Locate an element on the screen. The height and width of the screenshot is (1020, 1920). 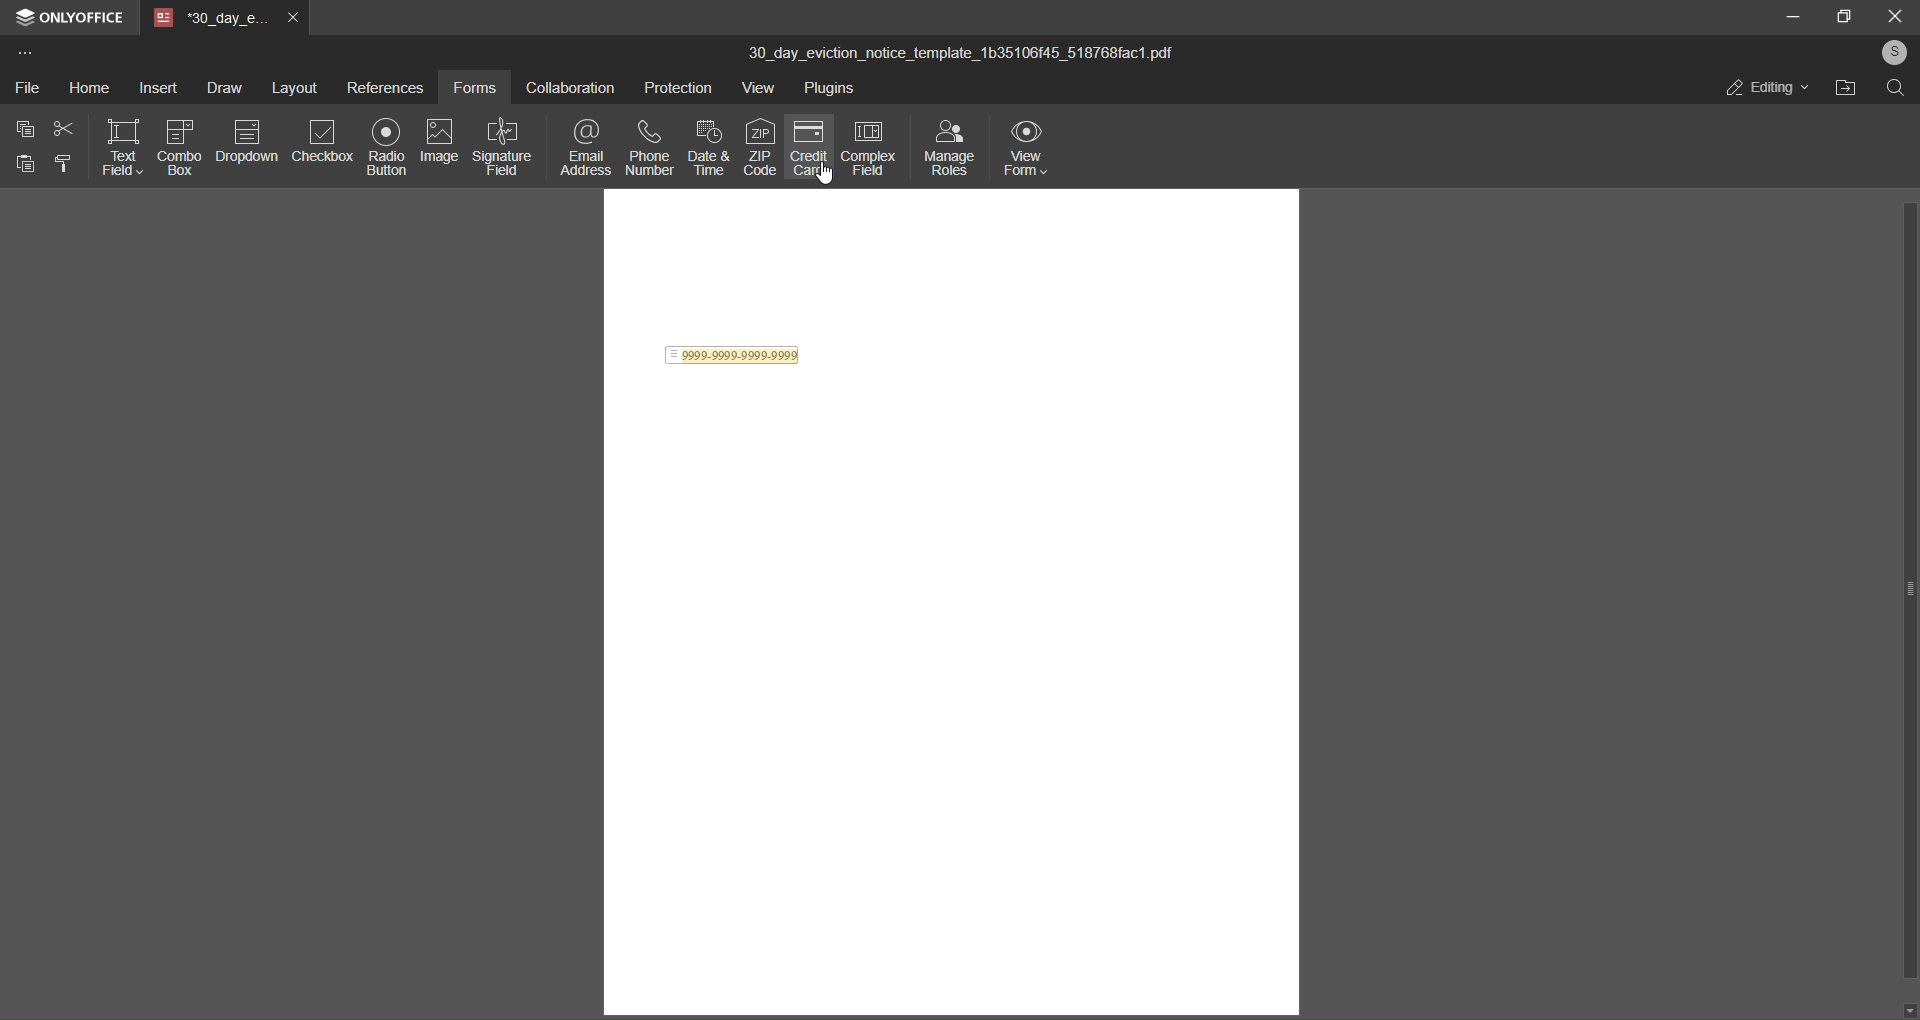
insert is located at coordinates (153, 87).